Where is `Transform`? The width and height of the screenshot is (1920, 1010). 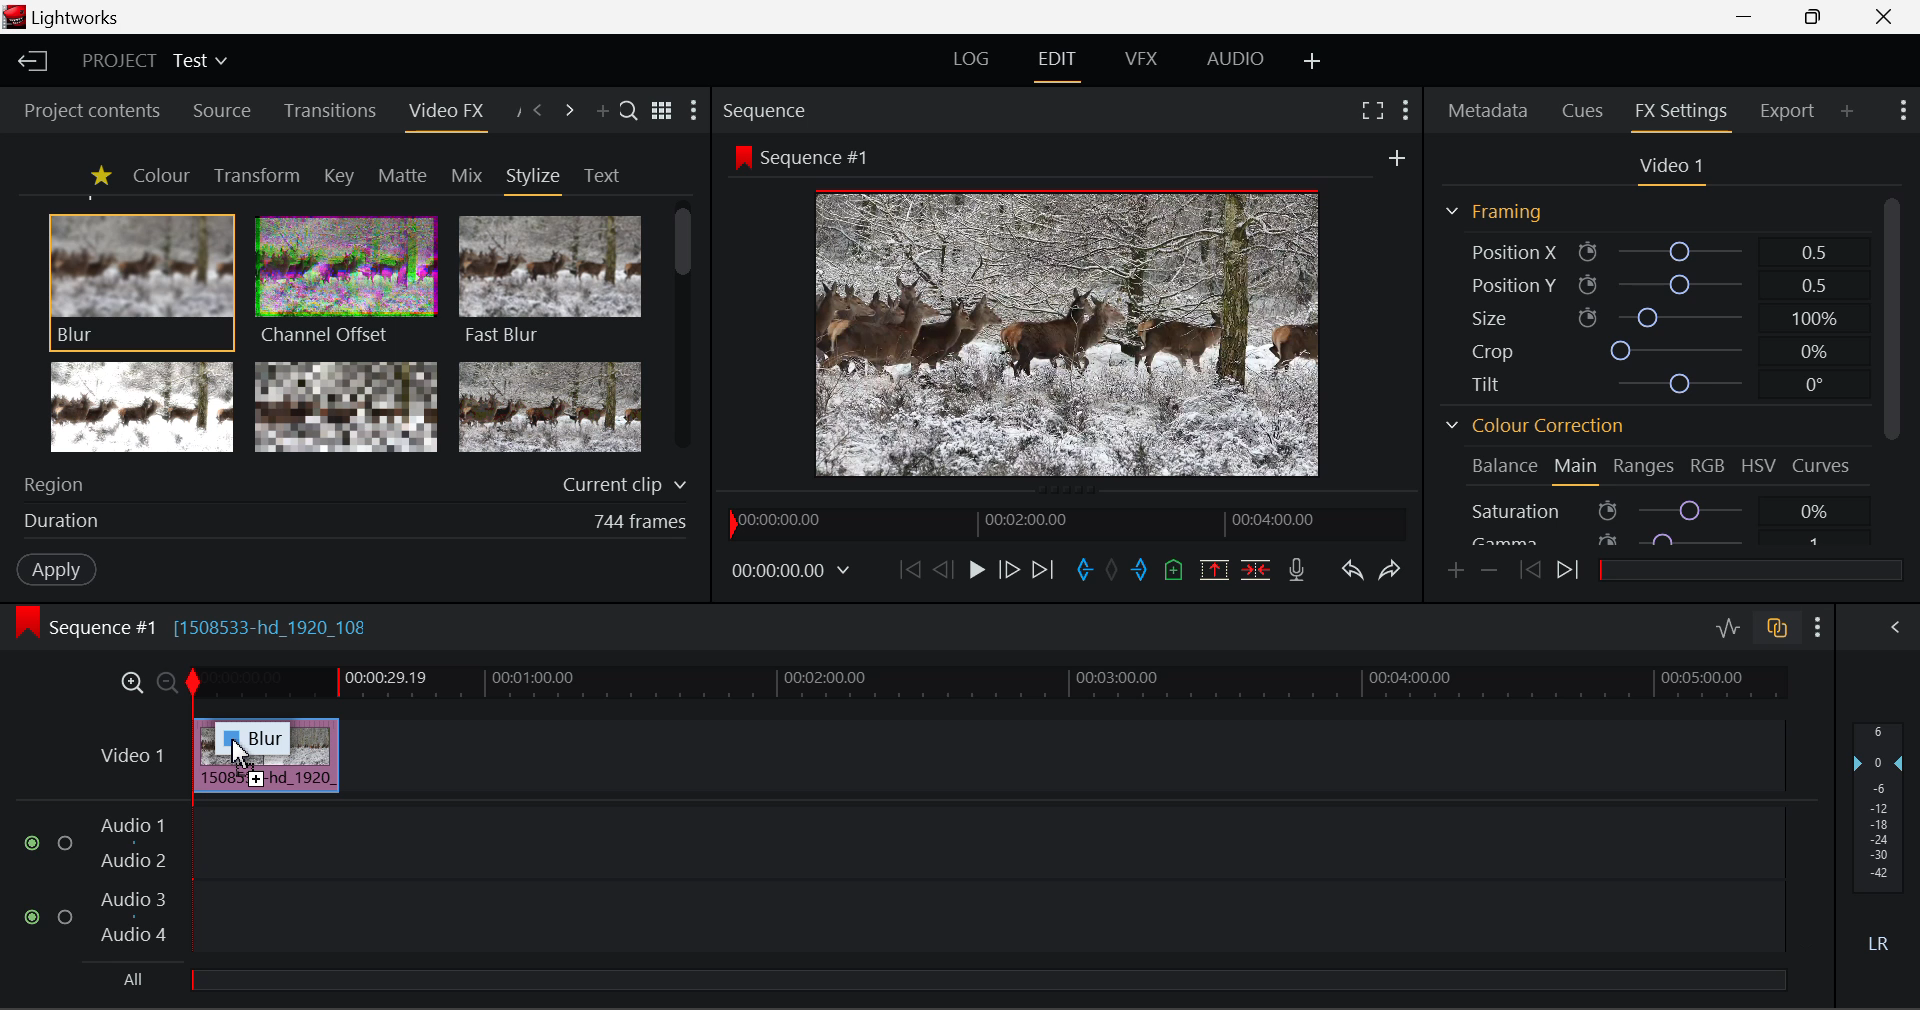
Transform is located at coordinates (256, 175).